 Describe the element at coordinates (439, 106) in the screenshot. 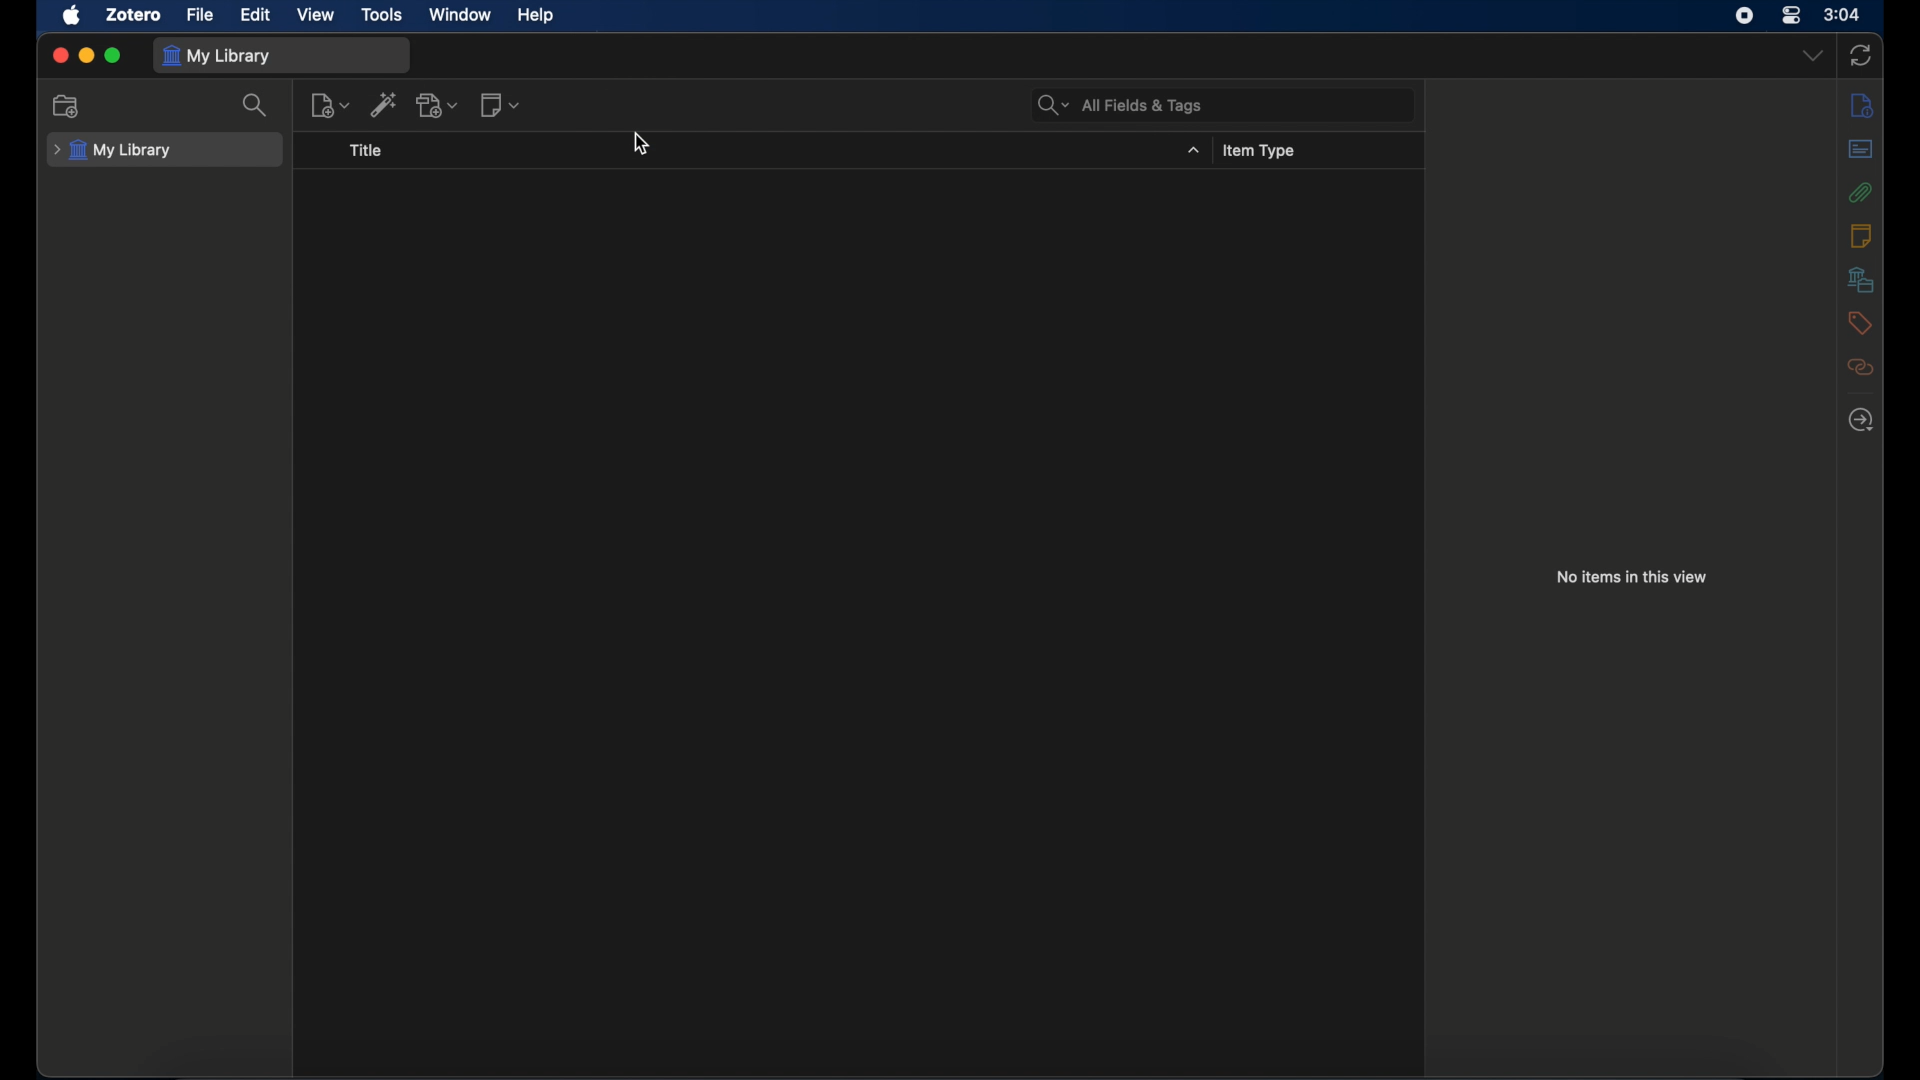

I see `add attachment` at that location.